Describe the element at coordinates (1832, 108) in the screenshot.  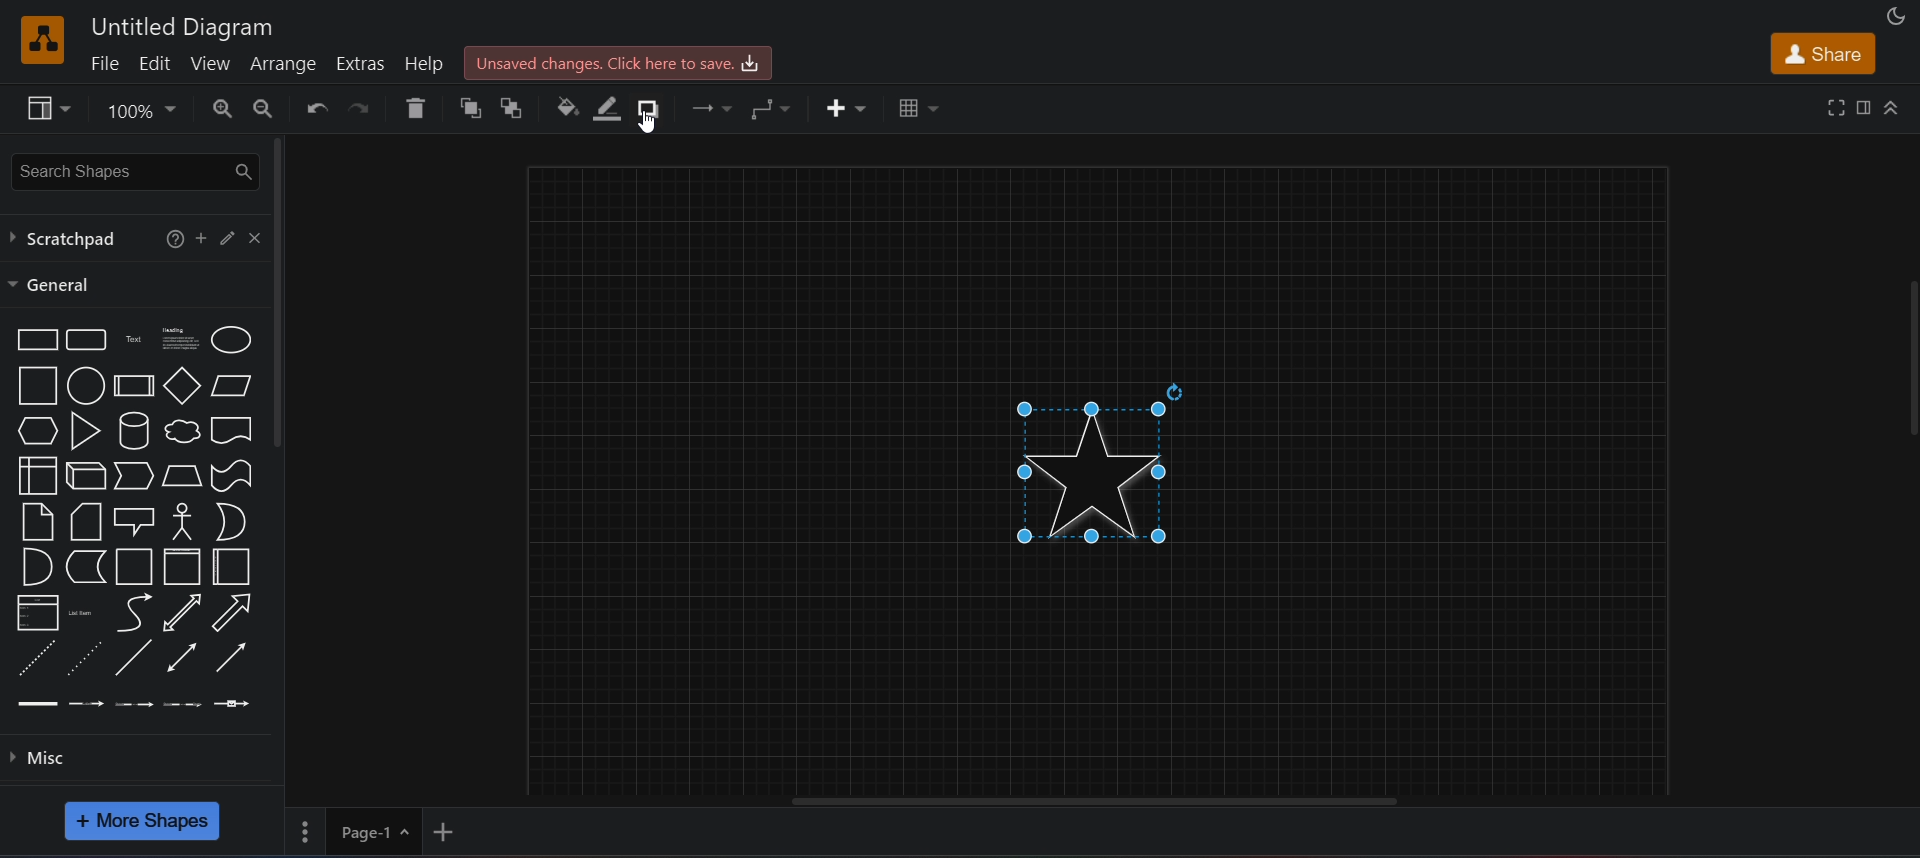
I see `fullscreen` at that location.